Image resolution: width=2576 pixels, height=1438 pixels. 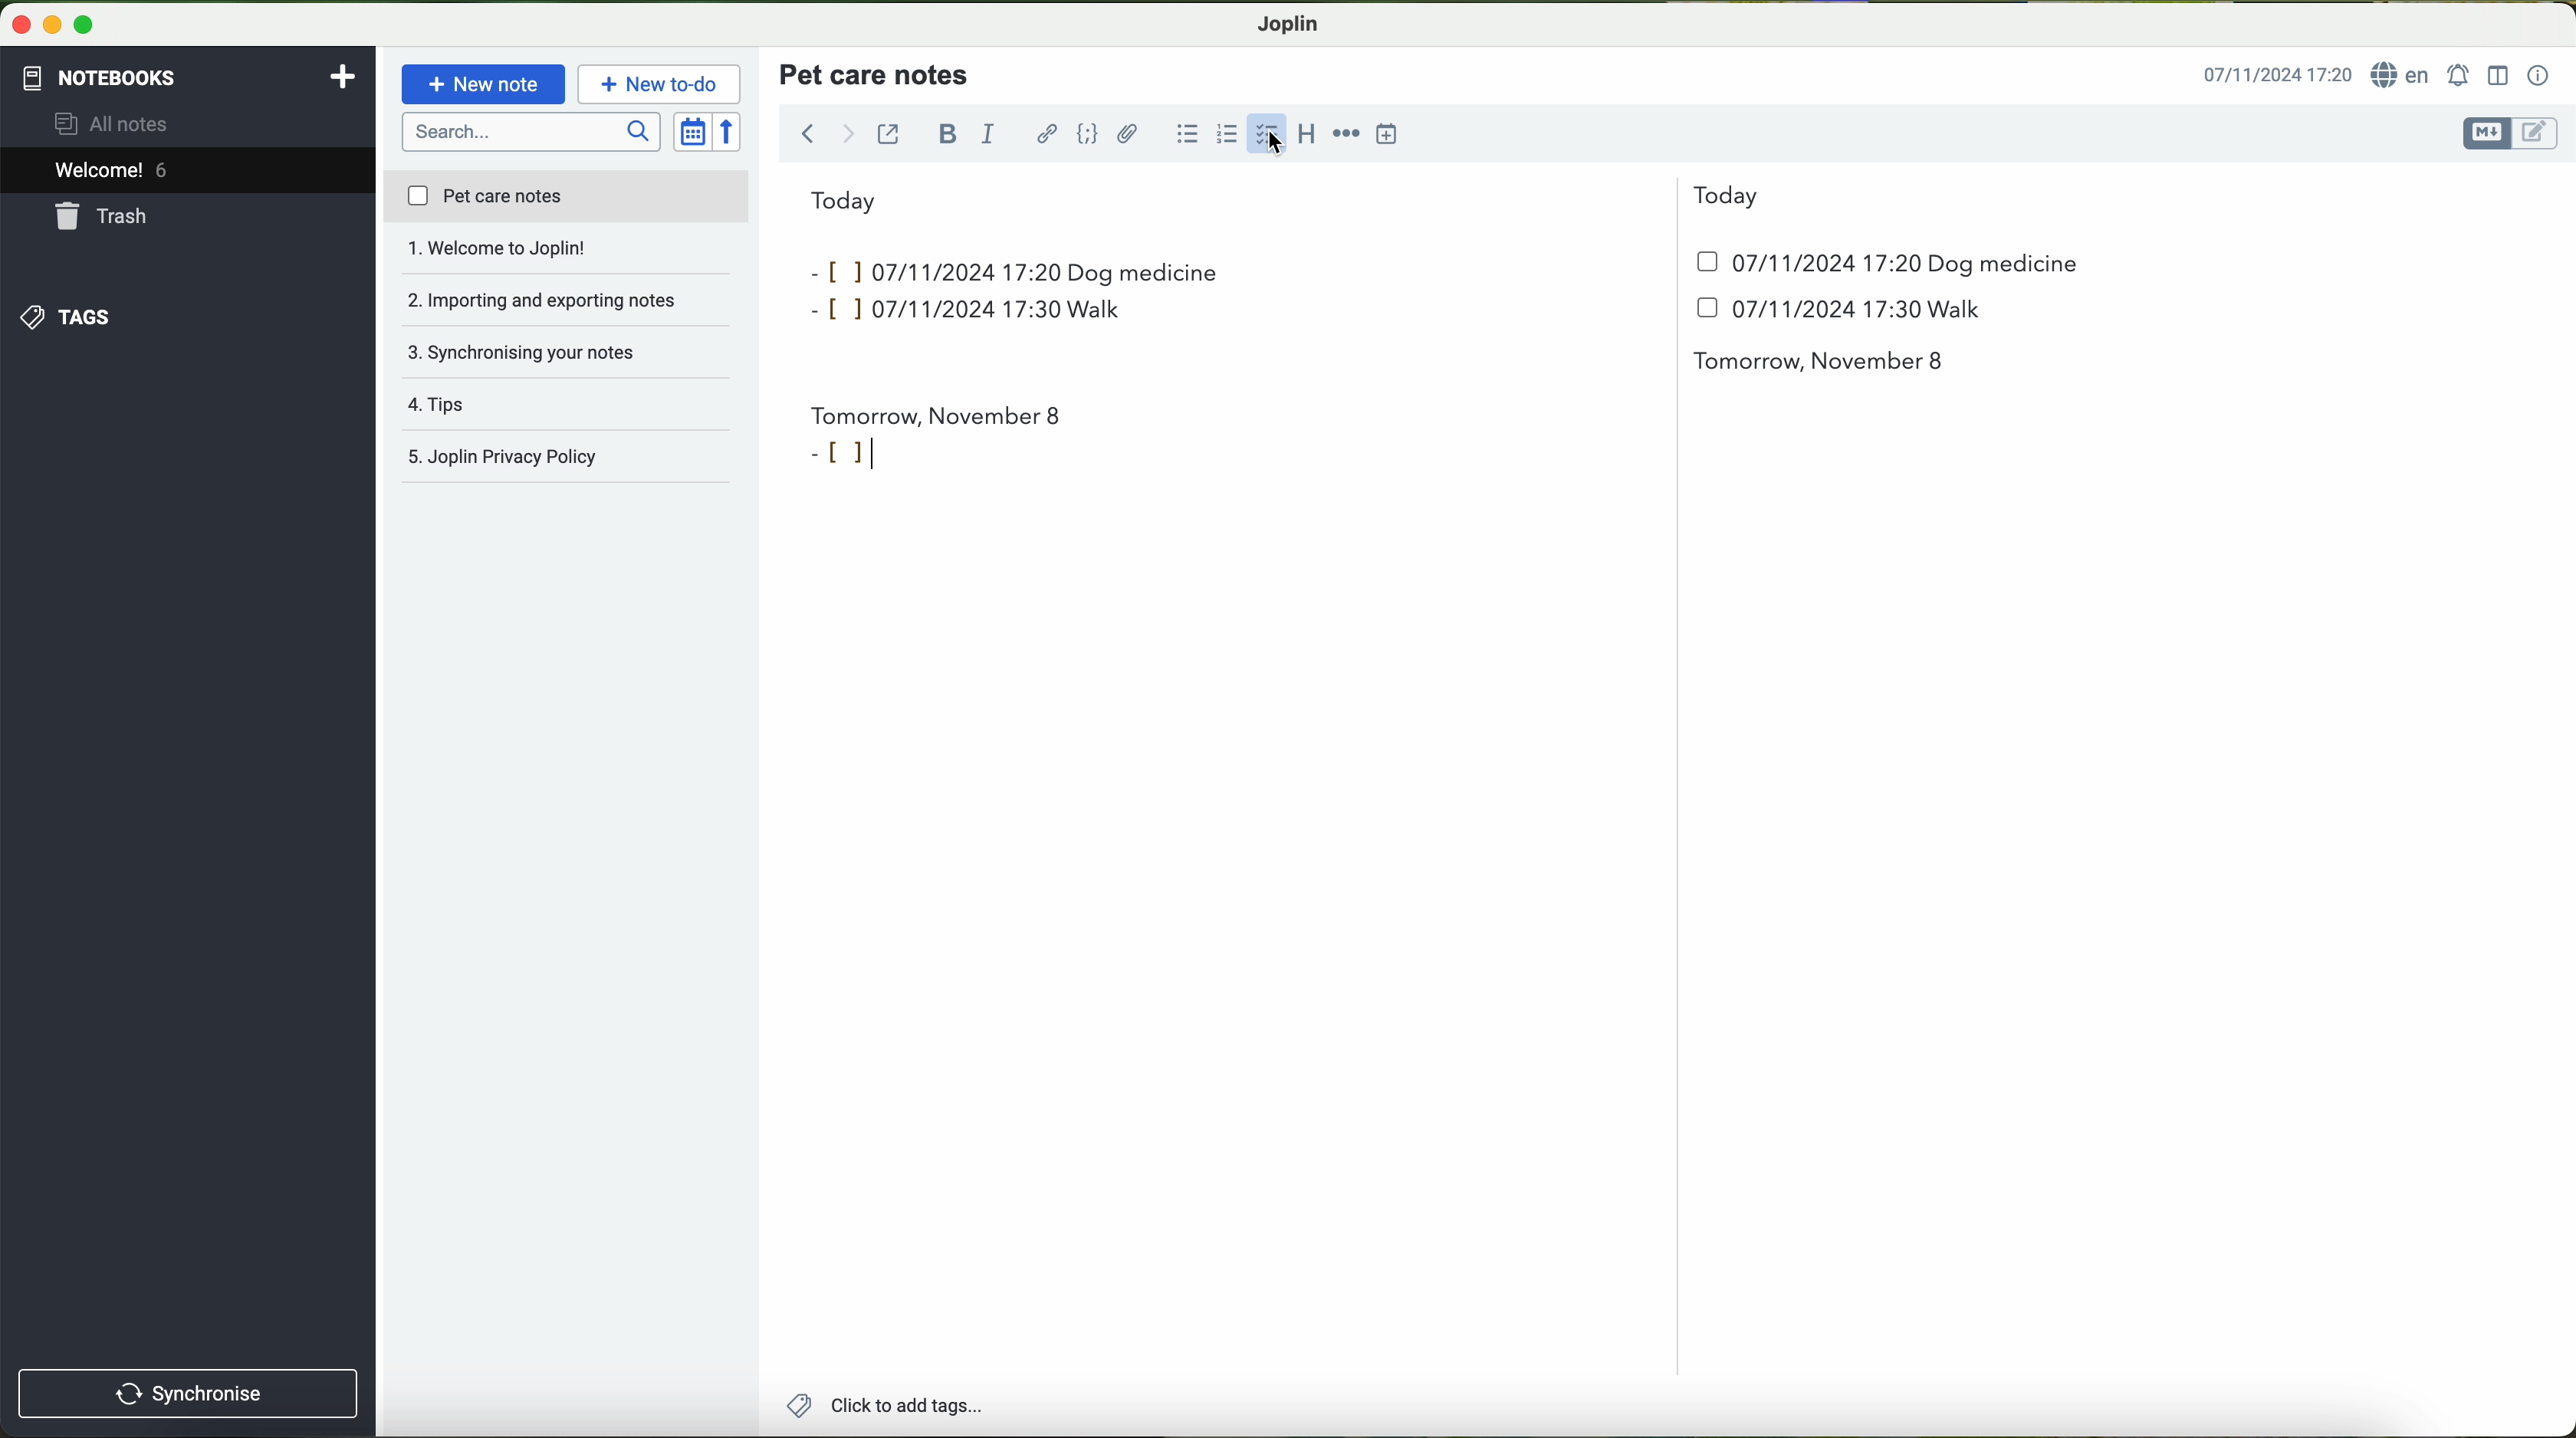 I want to click on bulleted list, so click(x=1184, y=134).